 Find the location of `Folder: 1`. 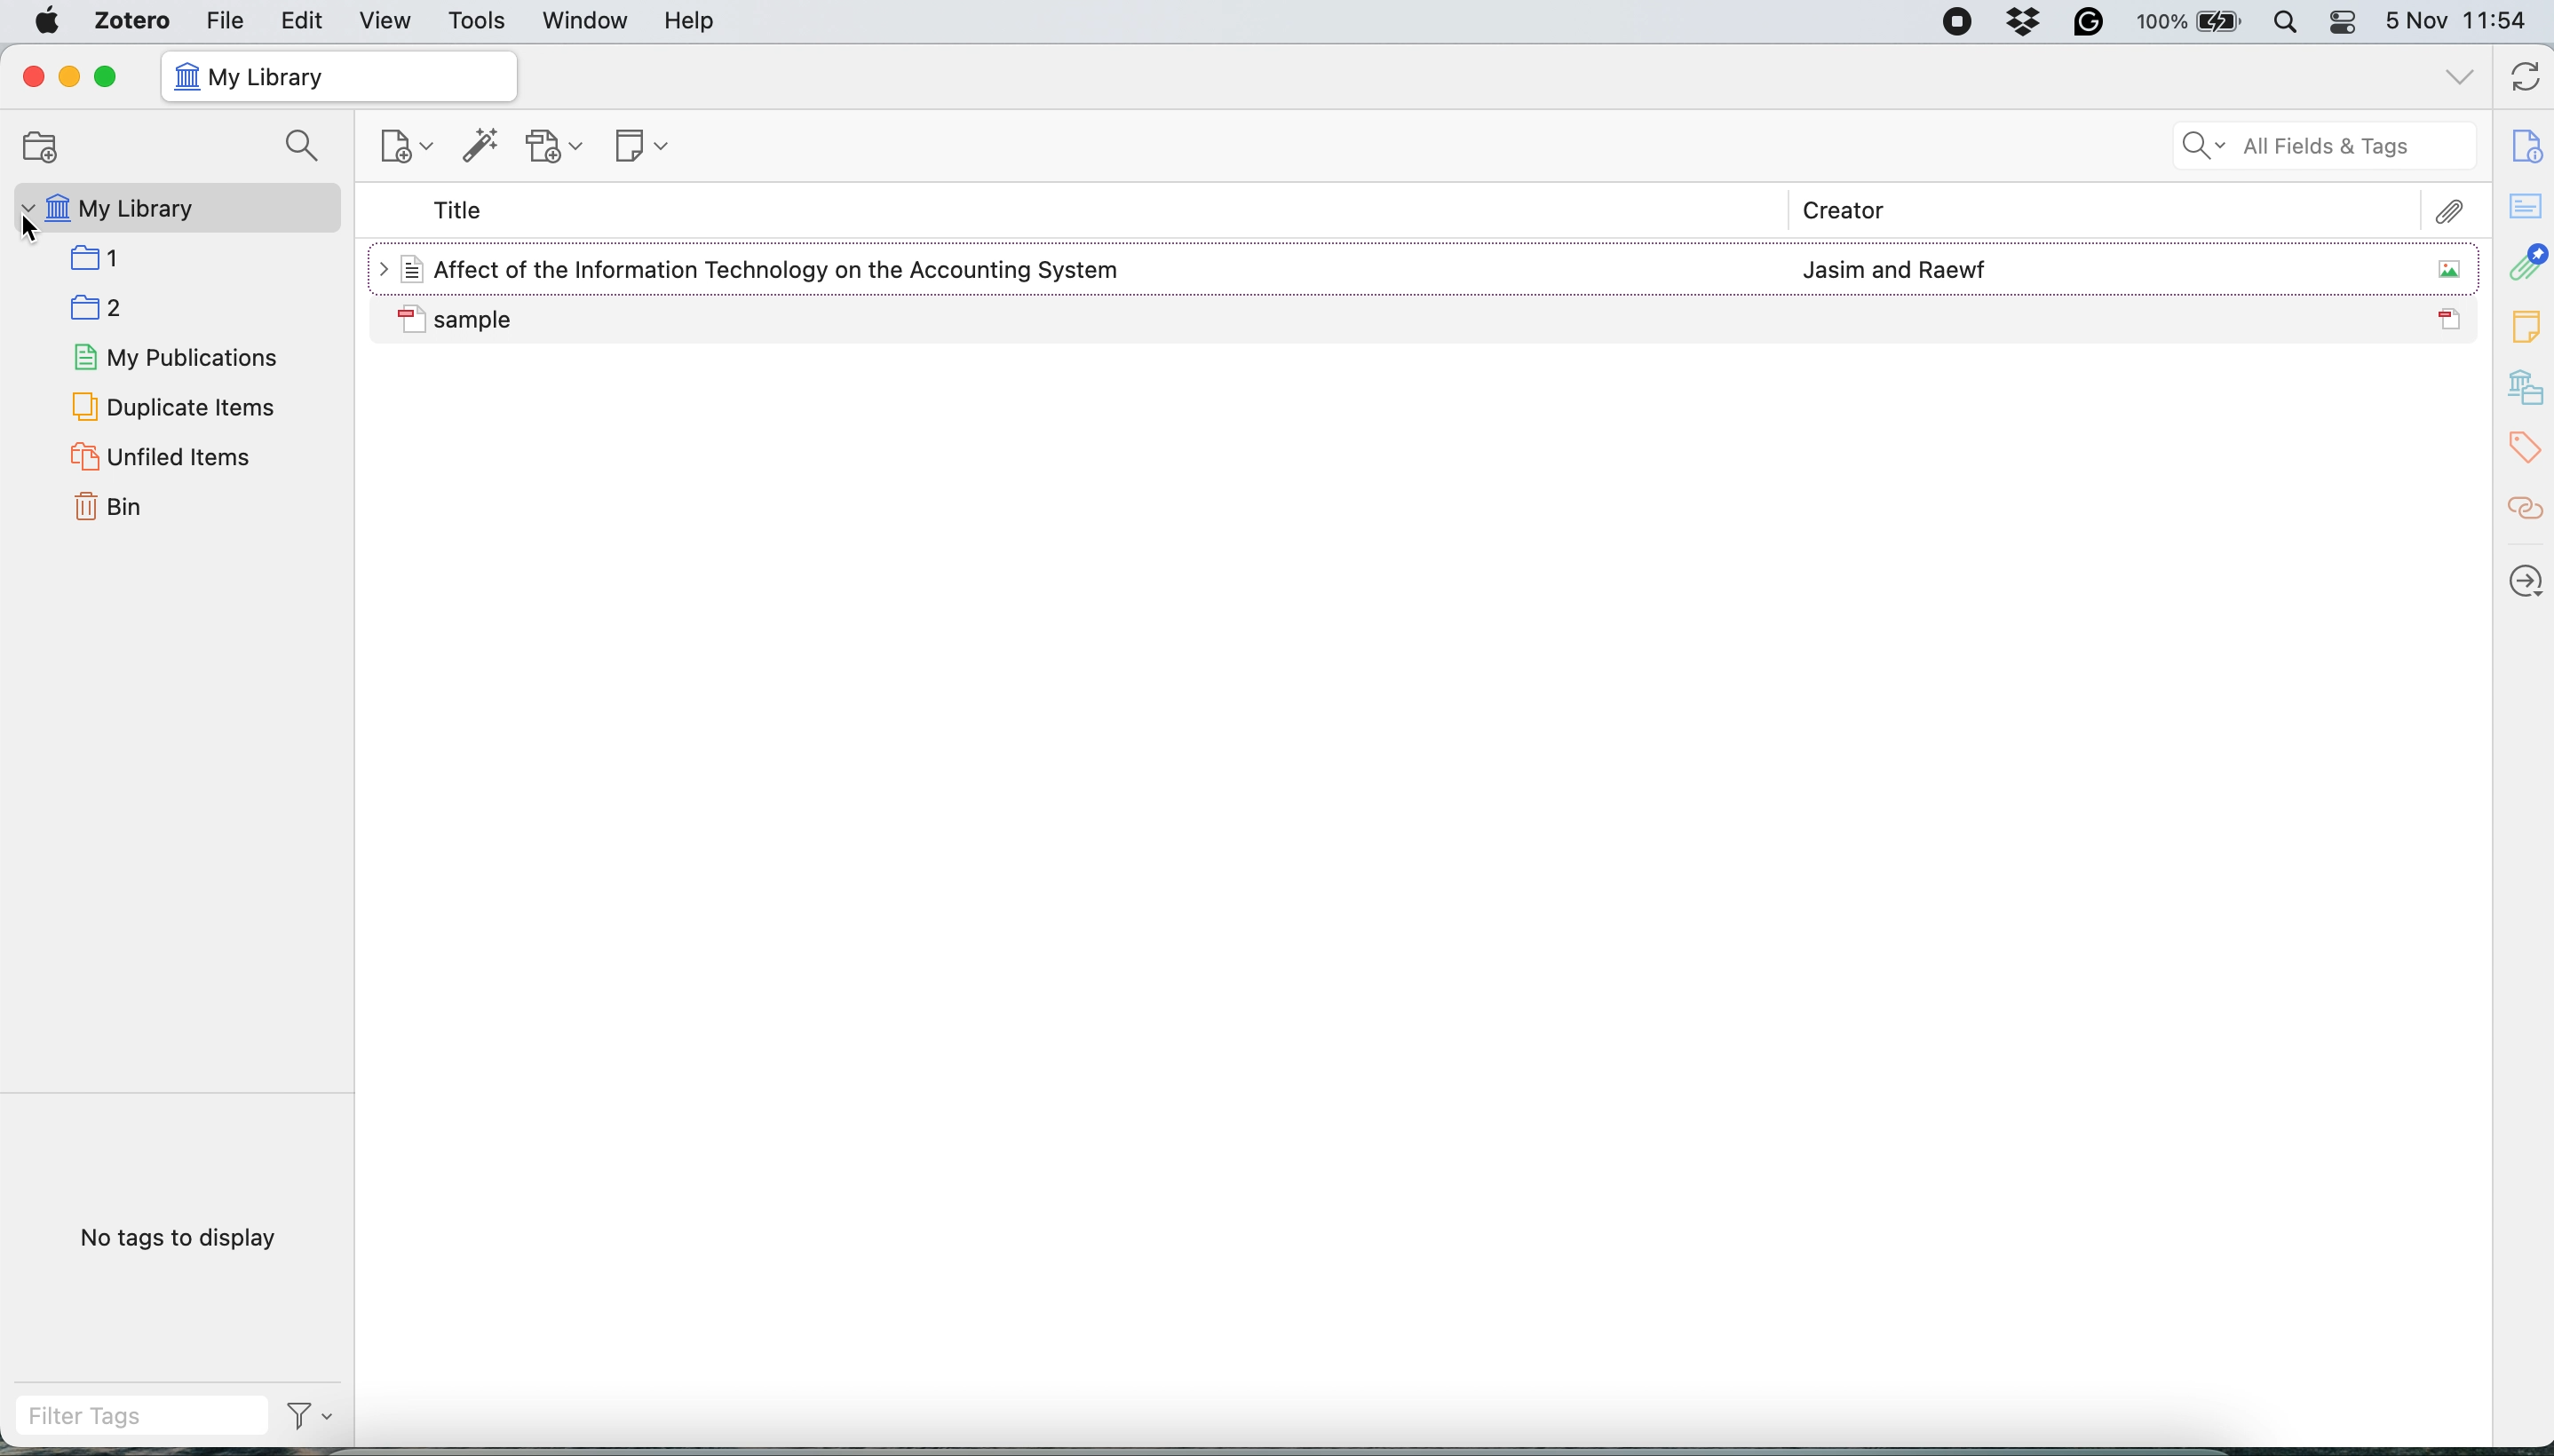

Folder: 1 is located at coordinates (101, 261).